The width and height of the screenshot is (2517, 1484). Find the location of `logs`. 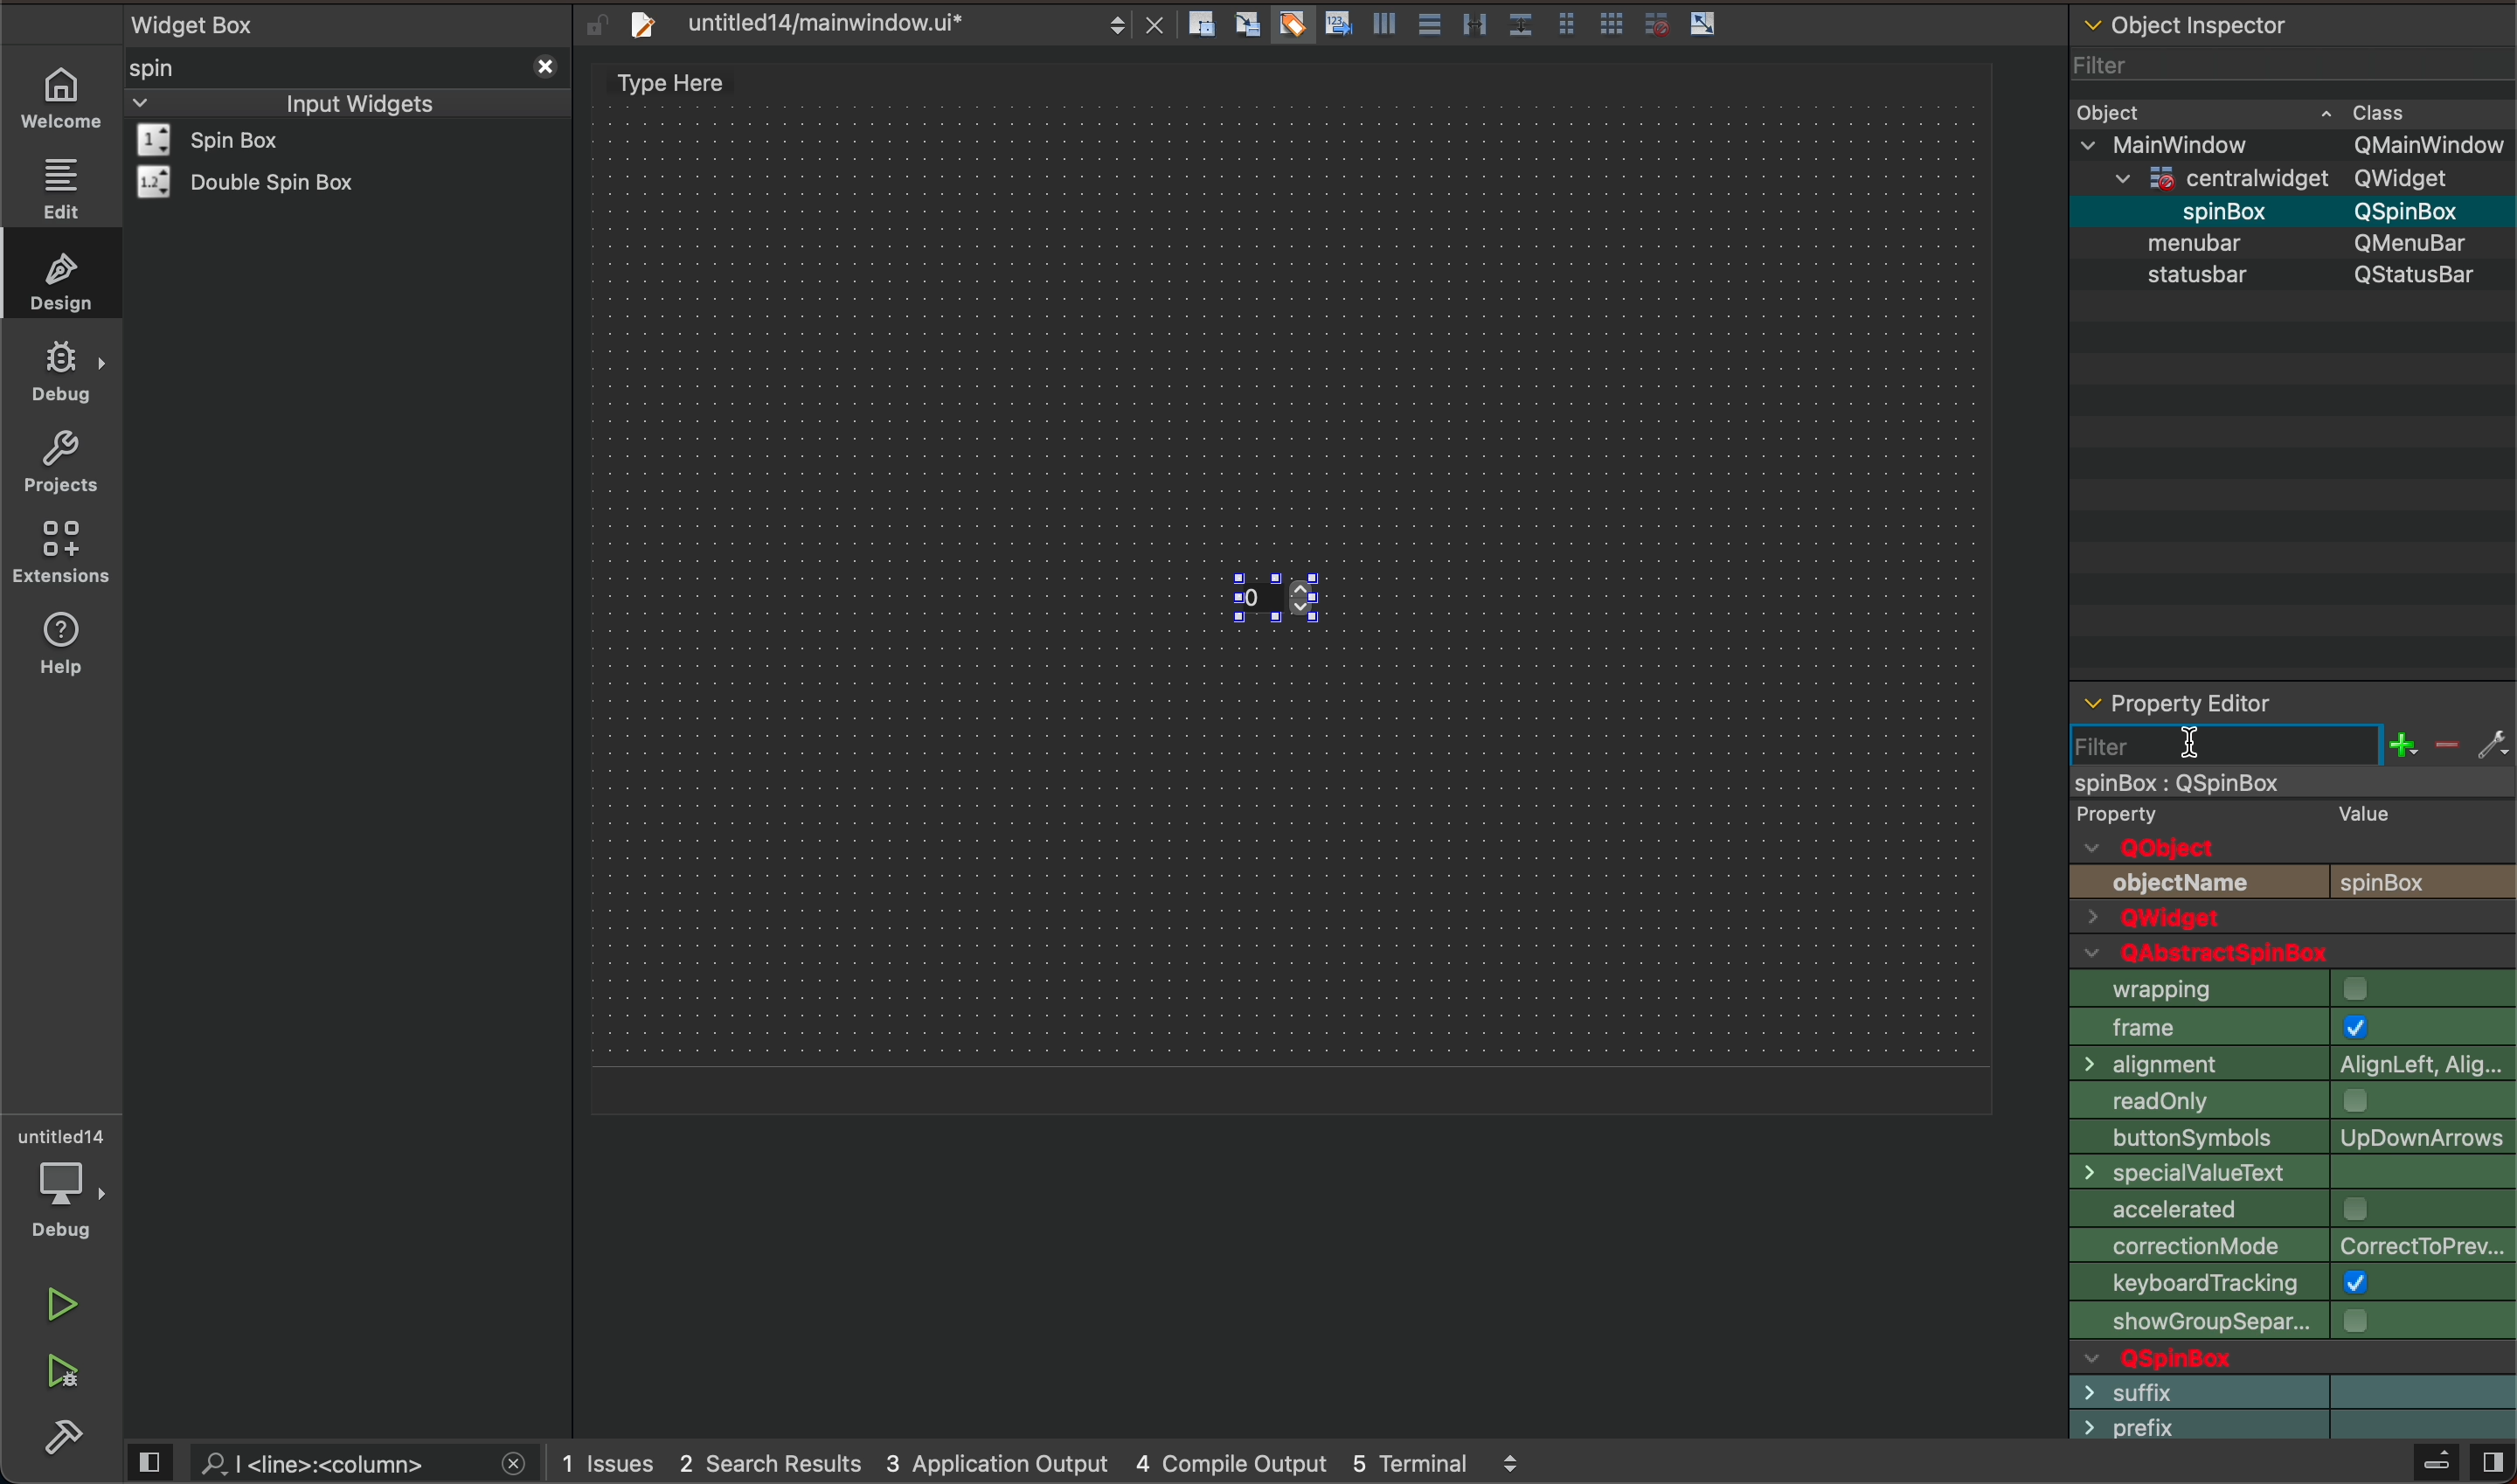

logs is located at coordinates (1061, 1464).